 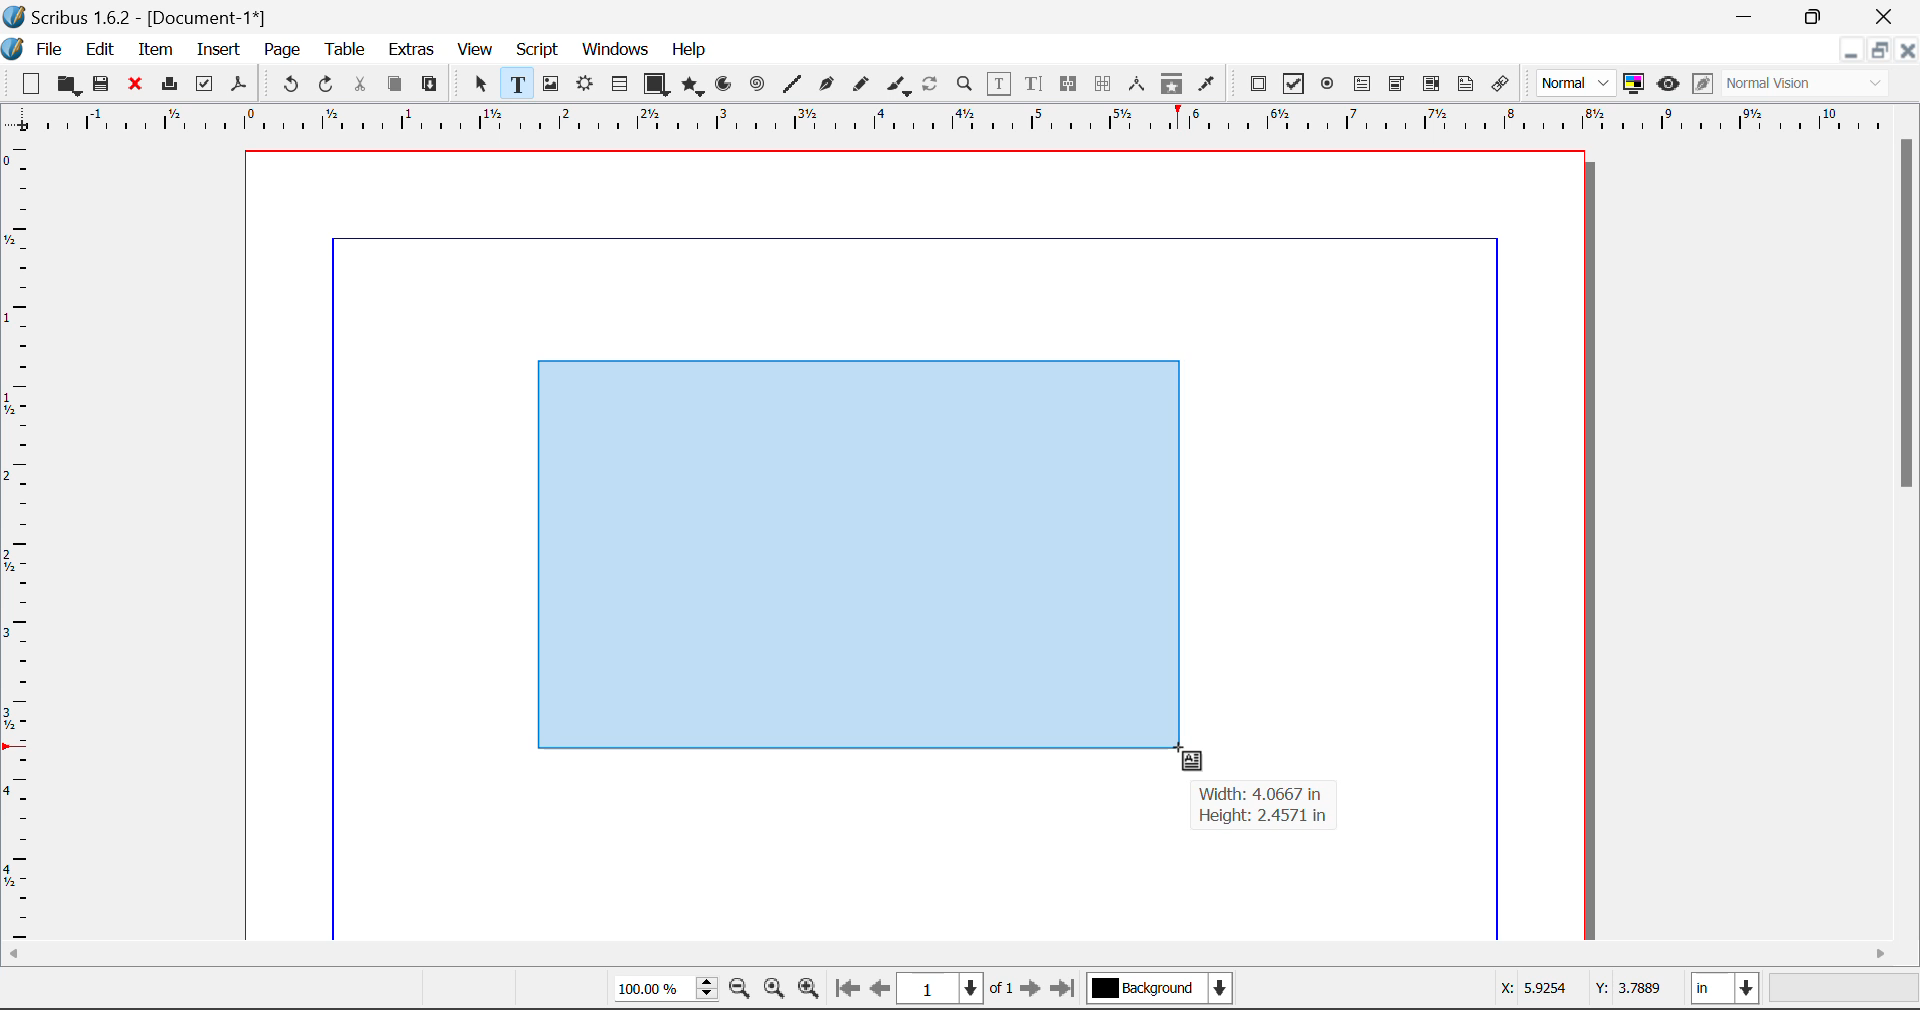 What do you see at coordinates (1294, 84) in the screenshot?
I see `Pdf Checkbox` at bounding box center [1294, 84].